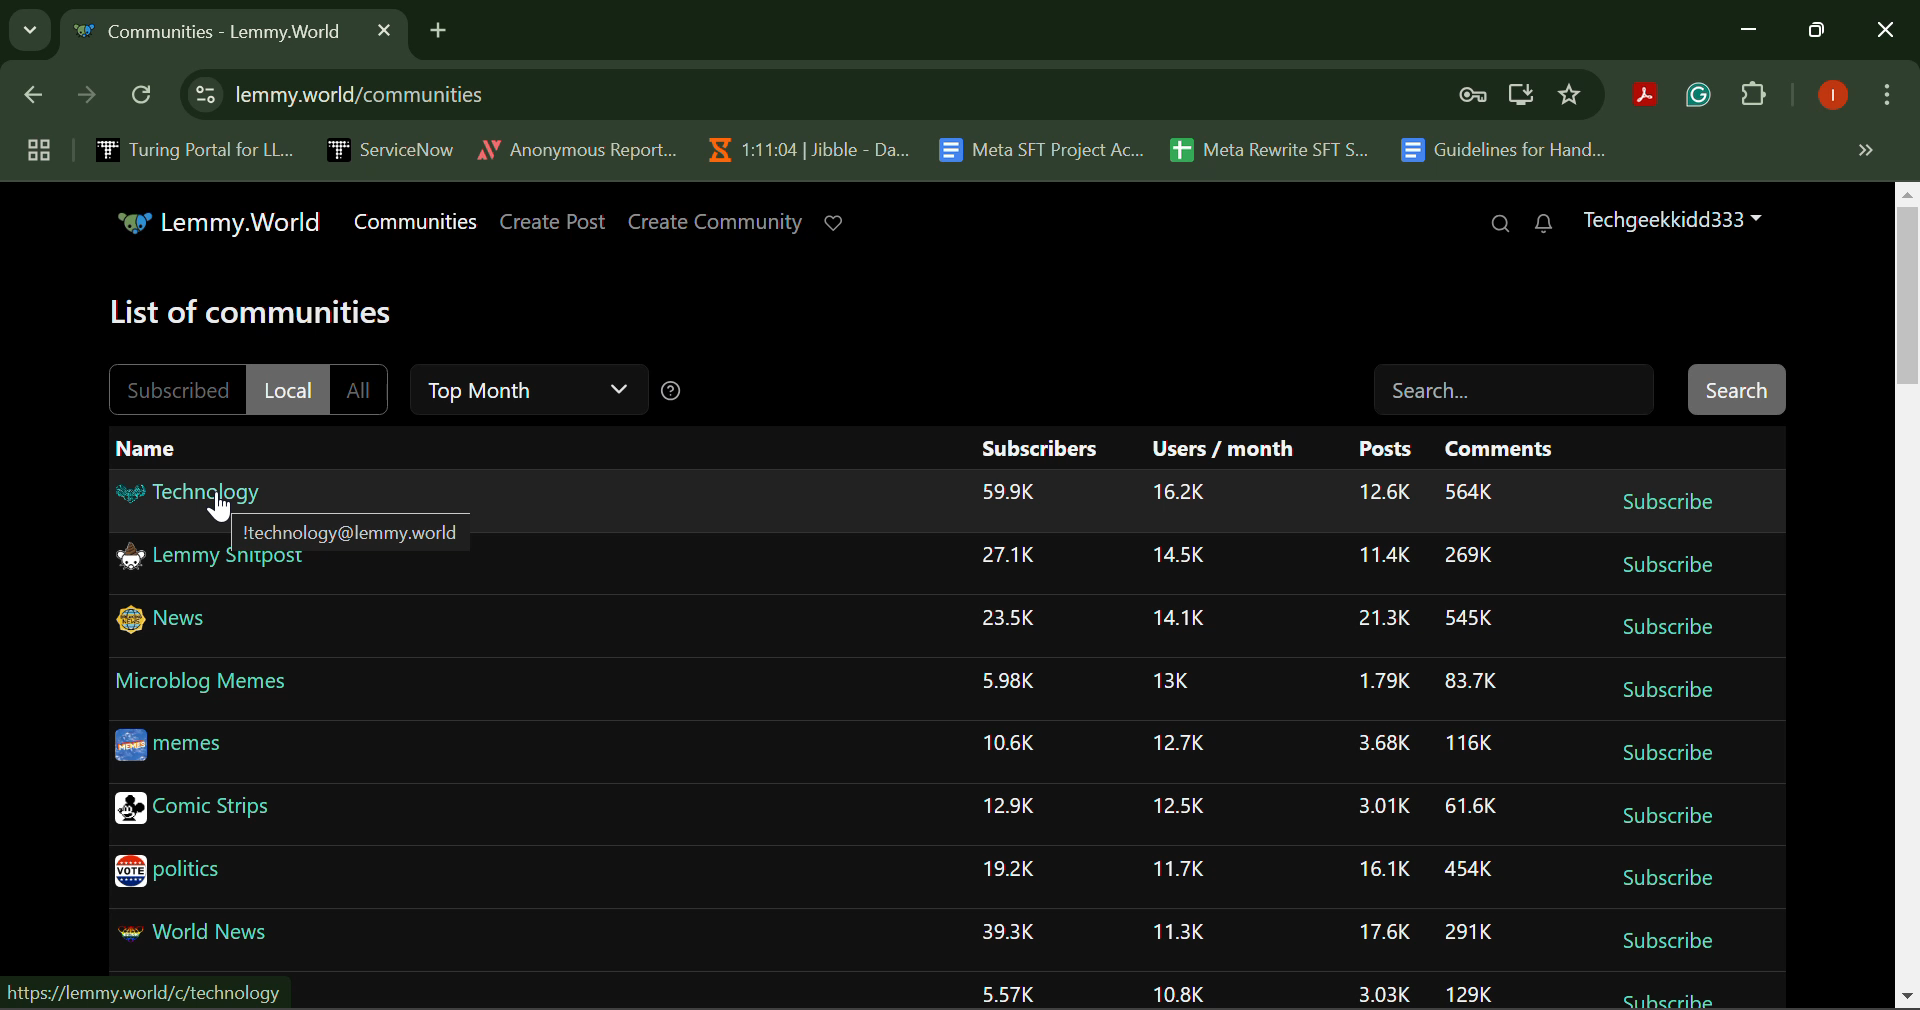 The width and height of the screenshot is (1920, 1010). I want to click on Subscribe Button, so click(1668, 818).